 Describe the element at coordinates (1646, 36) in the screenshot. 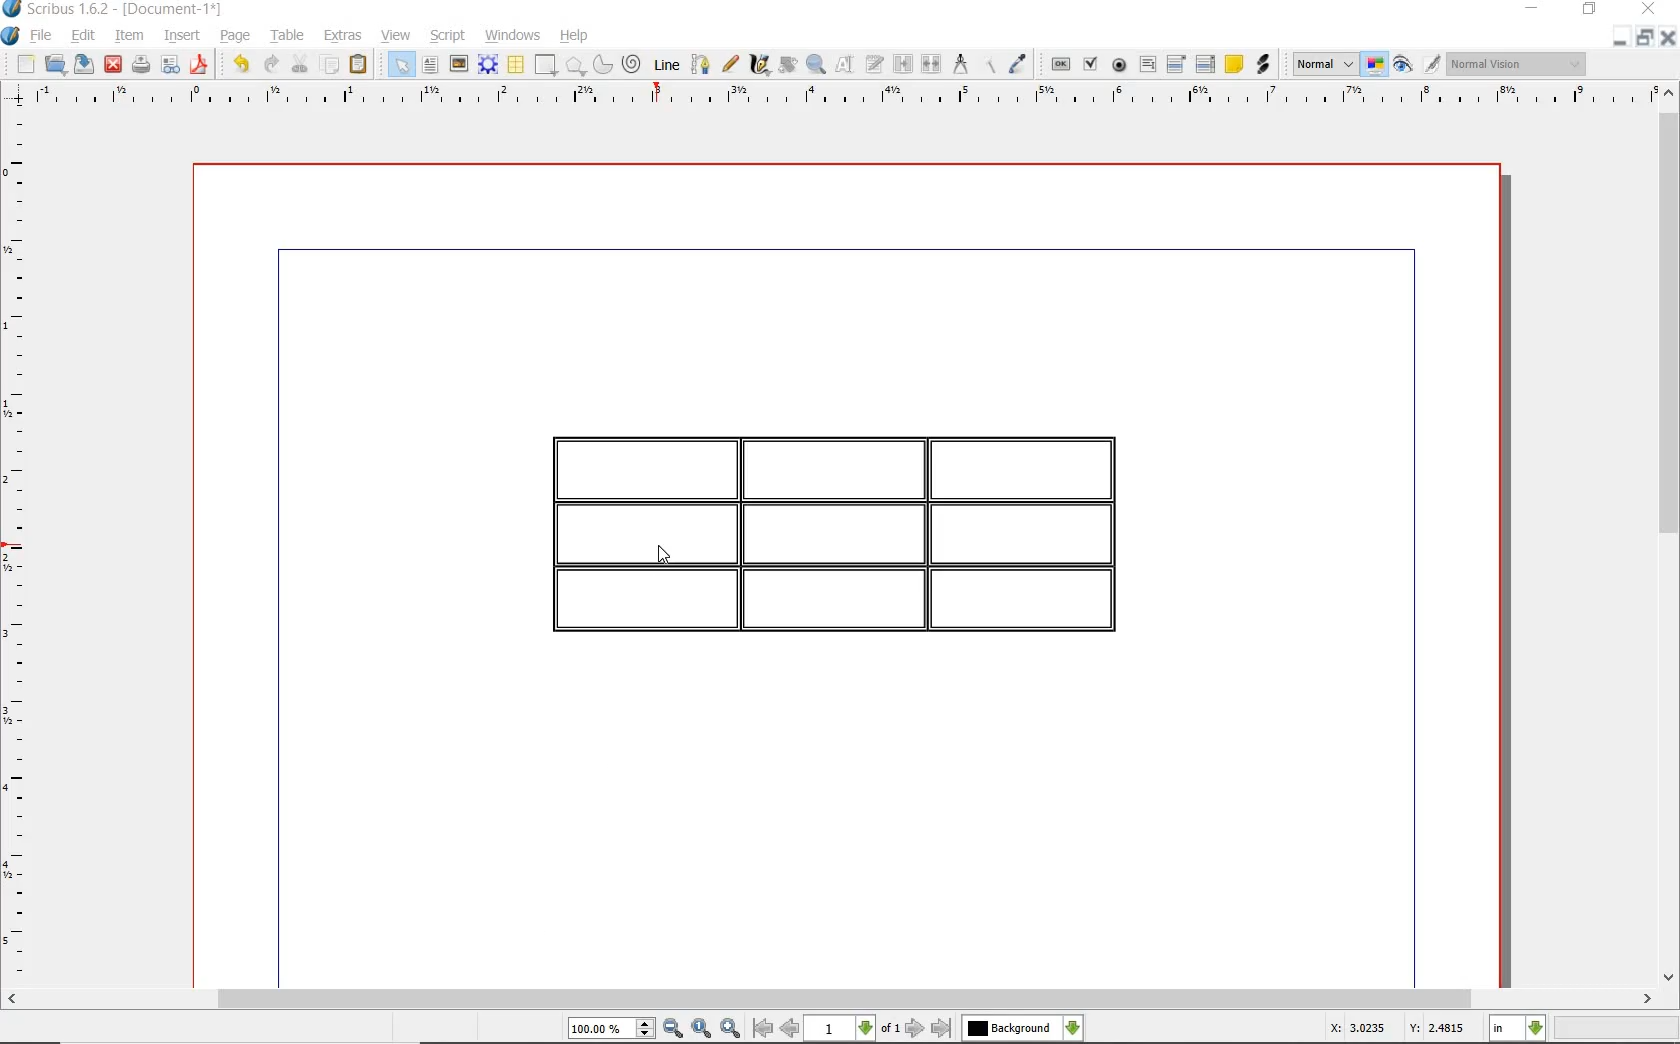

I see `RESTORE` at that location.